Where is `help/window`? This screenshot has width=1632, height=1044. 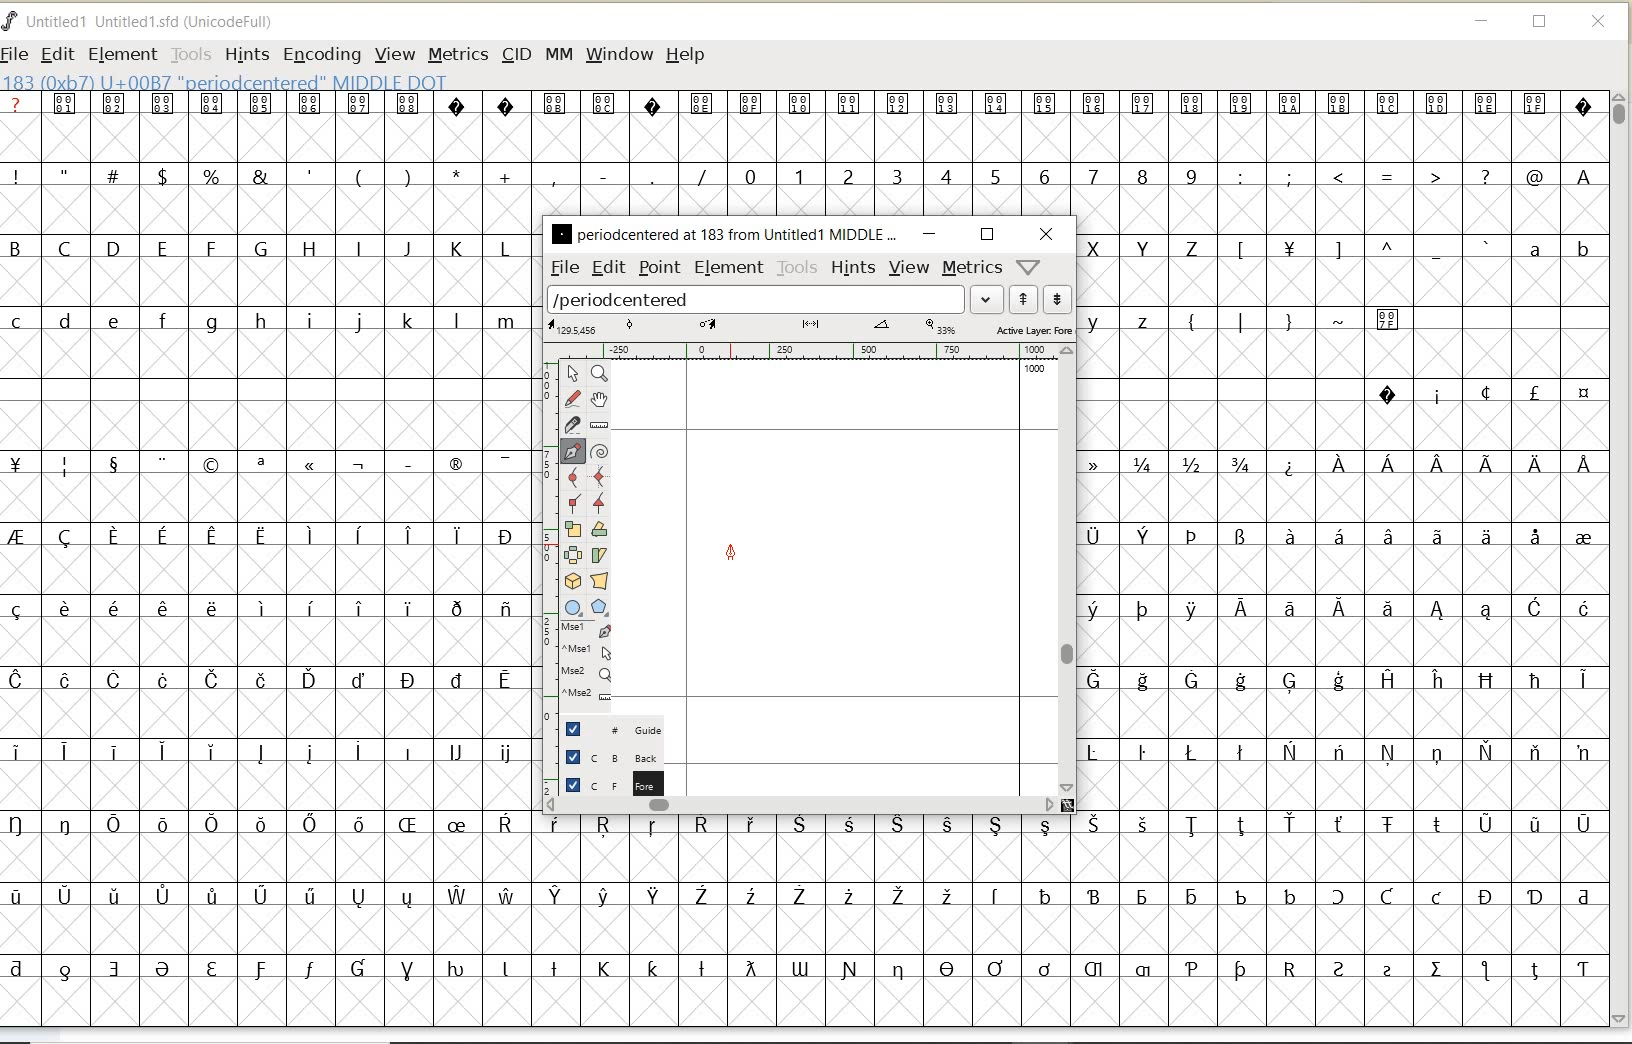
help/window is located at coordinates (1027, 267).